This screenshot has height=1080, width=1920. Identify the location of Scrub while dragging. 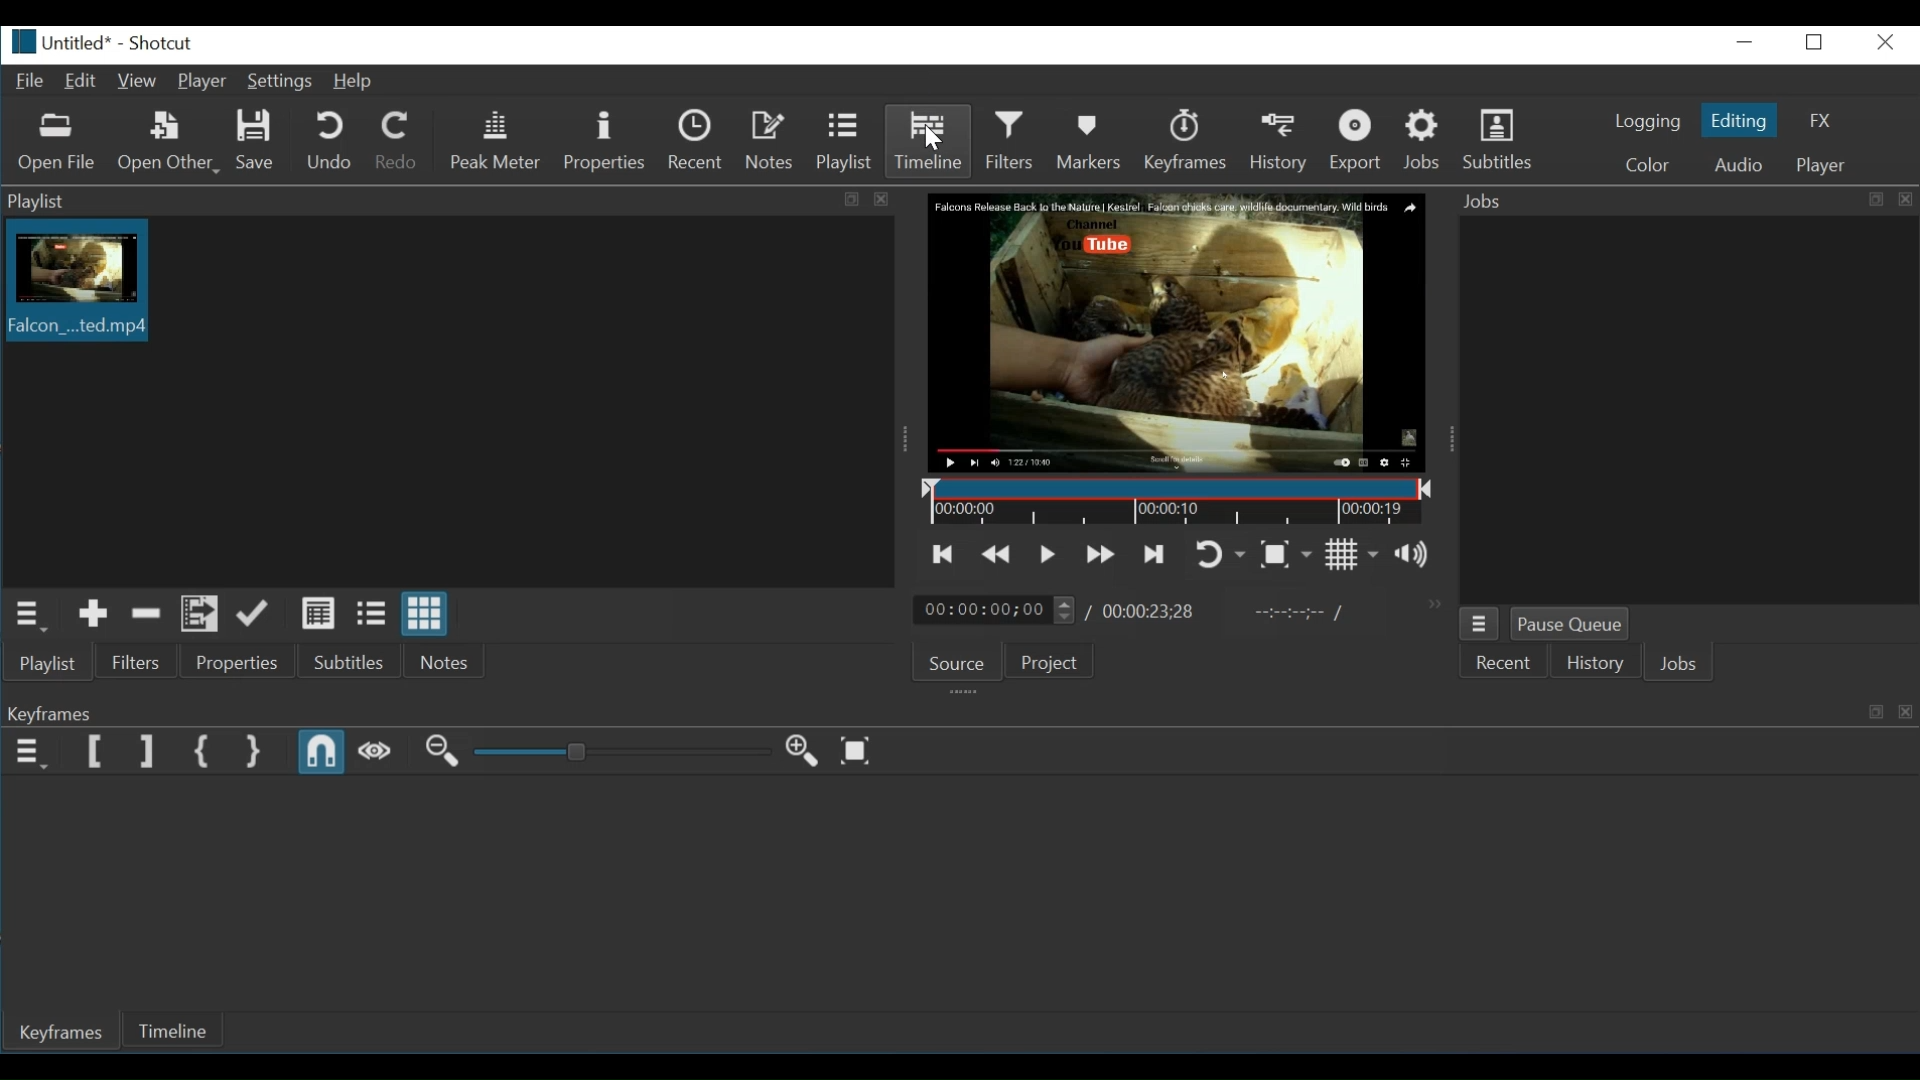
(374, 752).